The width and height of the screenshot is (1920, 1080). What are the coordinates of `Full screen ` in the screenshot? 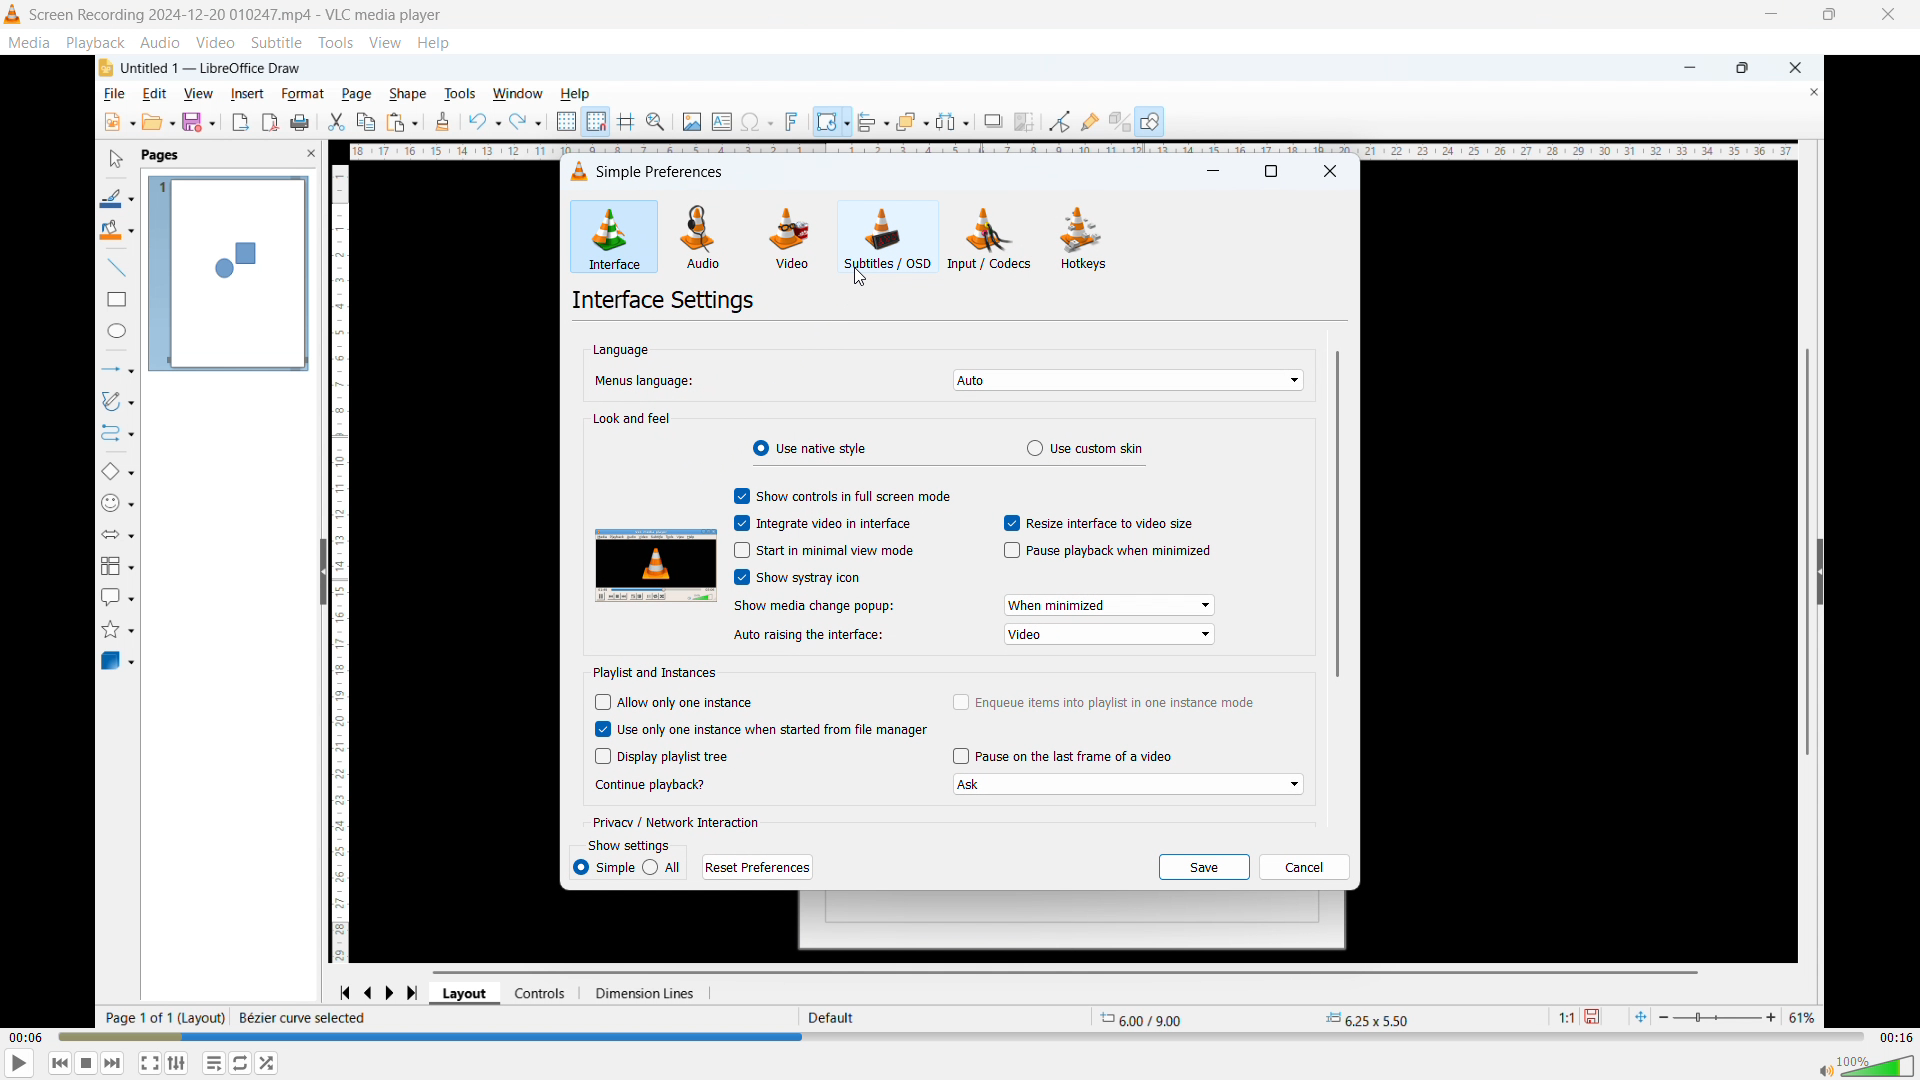 It's located at (150, 1063).